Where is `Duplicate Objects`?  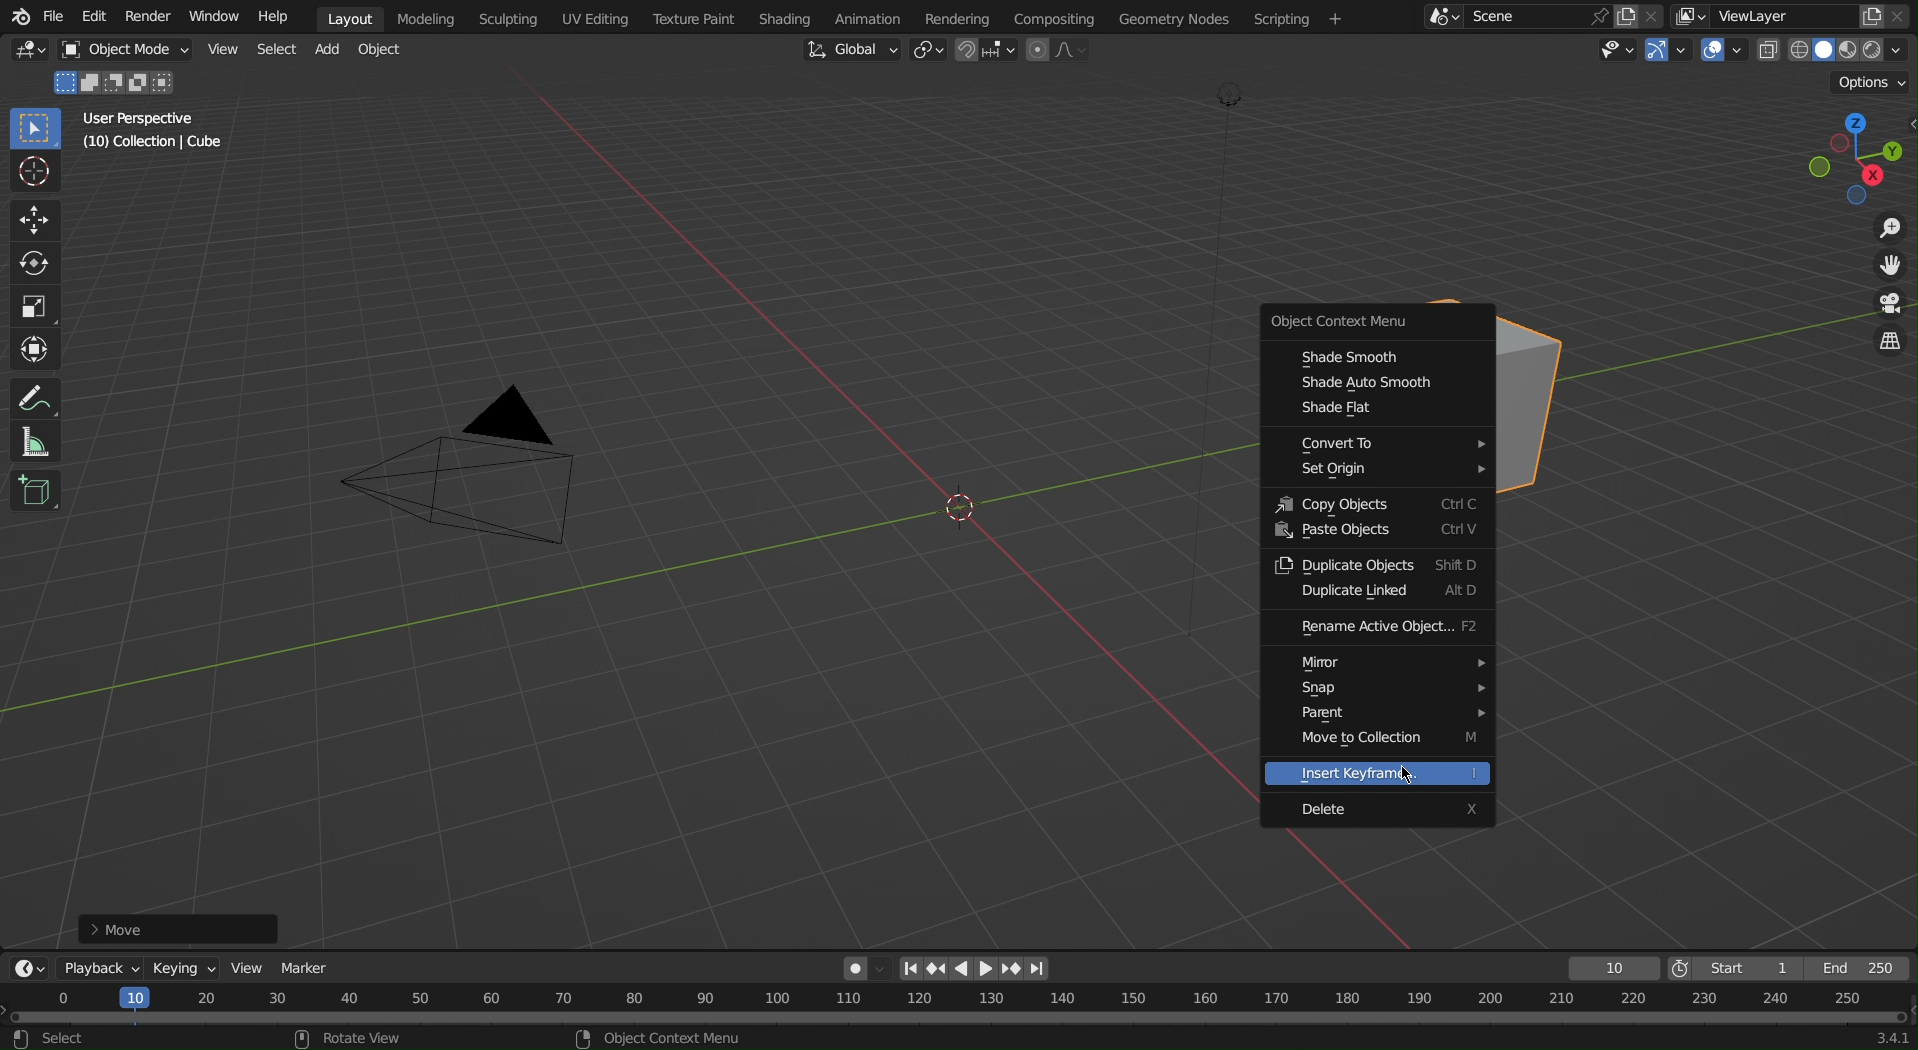
Duplicate Objects is located at coordinates (1377, 564).